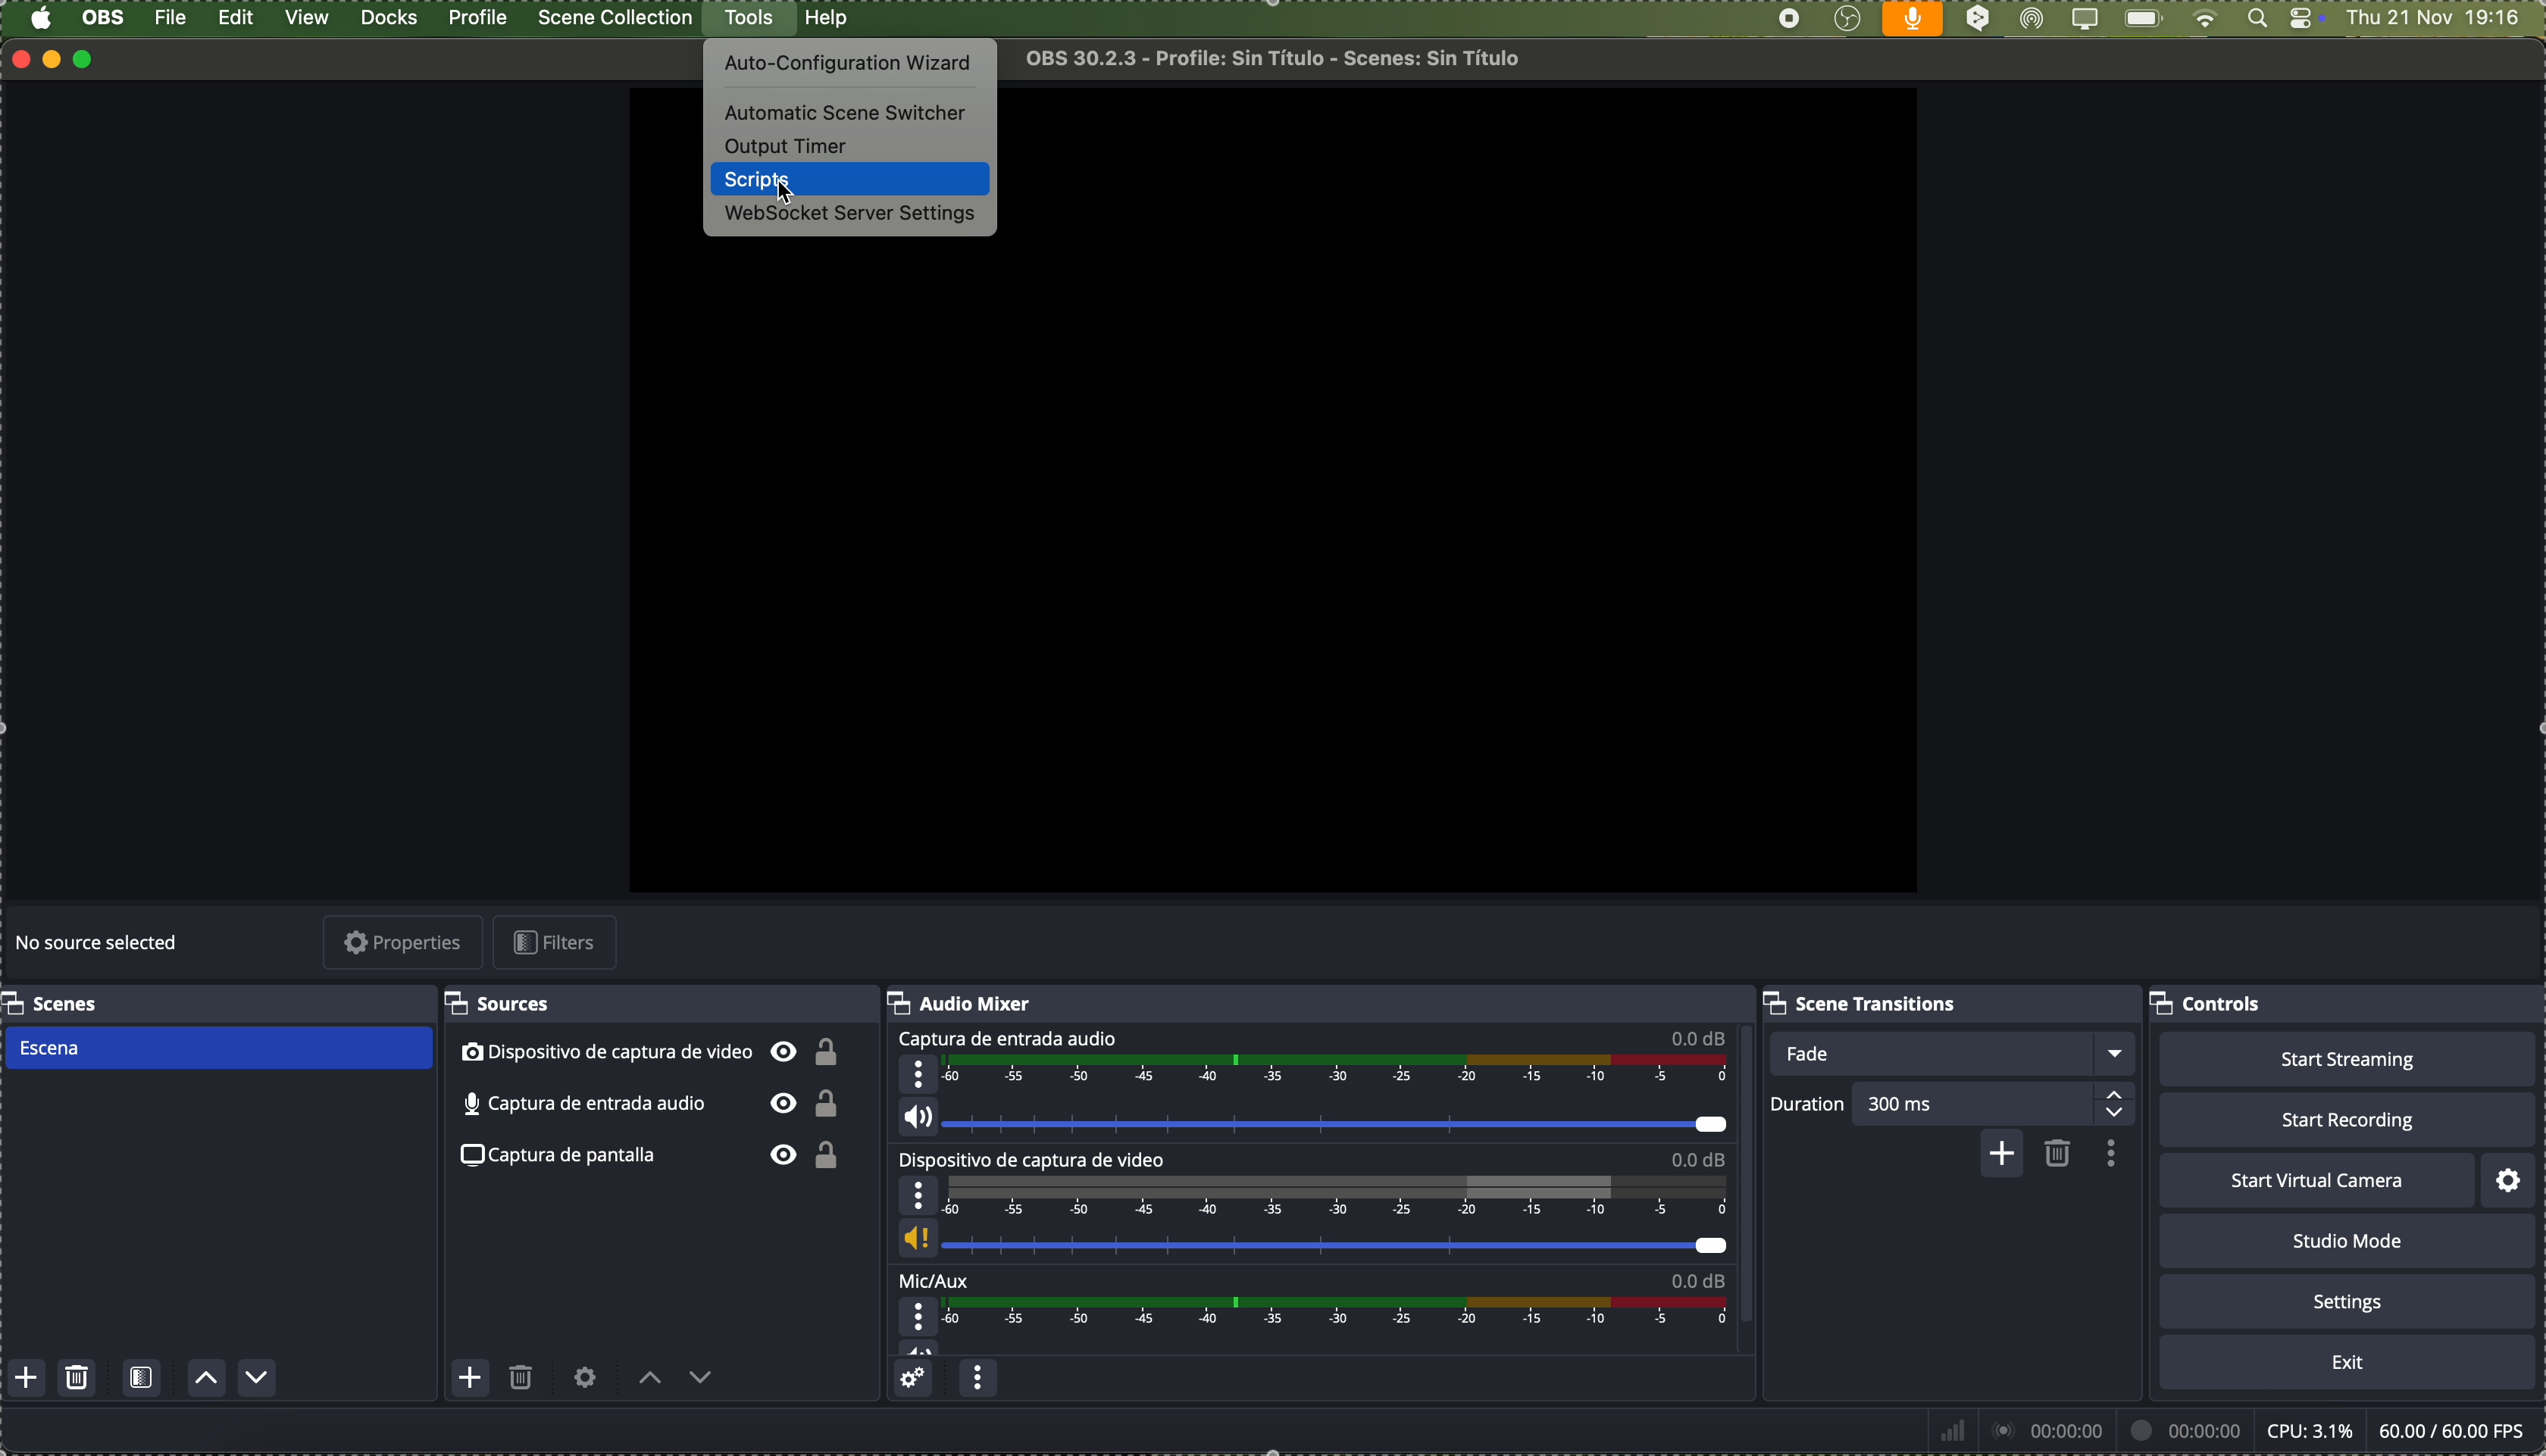  I want to click on scene transitions, so click(1866, 1002).